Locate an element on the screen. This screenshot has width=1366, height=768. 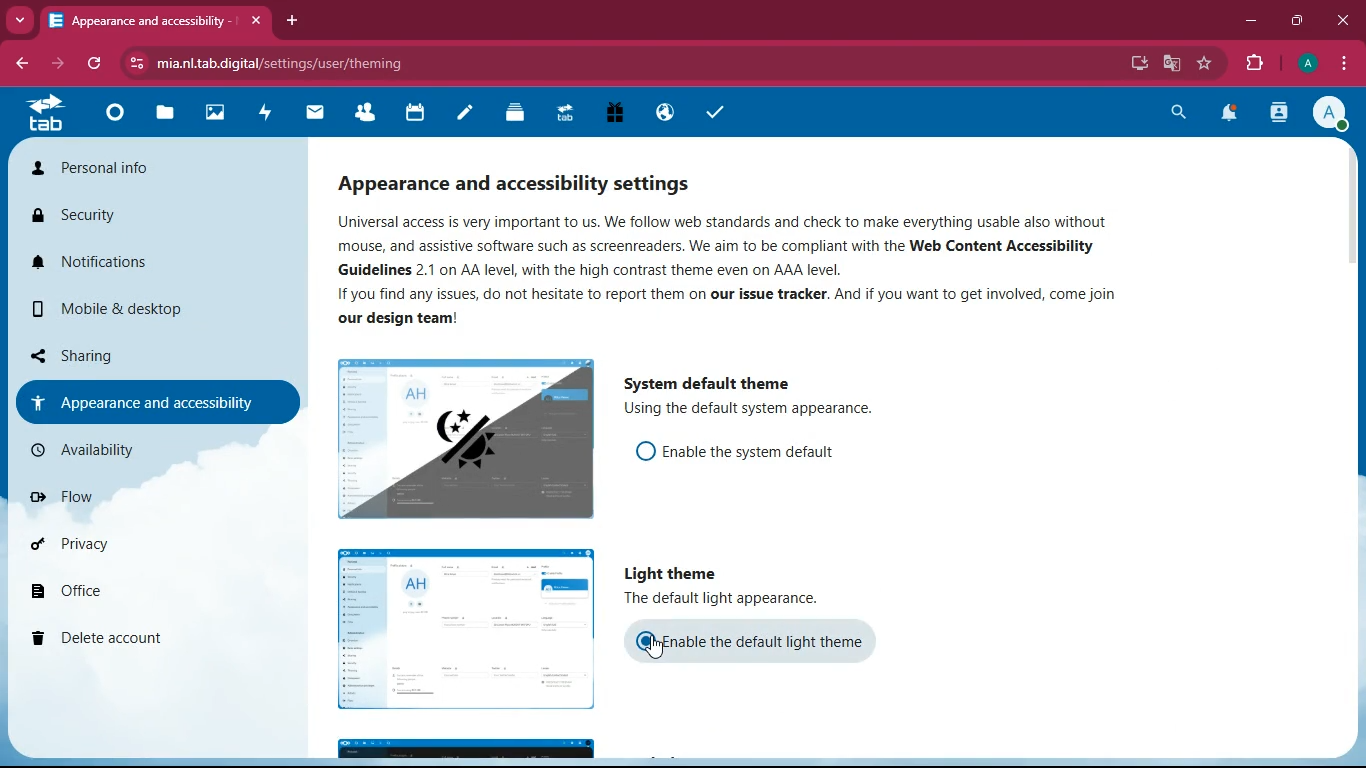
refresh is located at coordinates (100, 65).